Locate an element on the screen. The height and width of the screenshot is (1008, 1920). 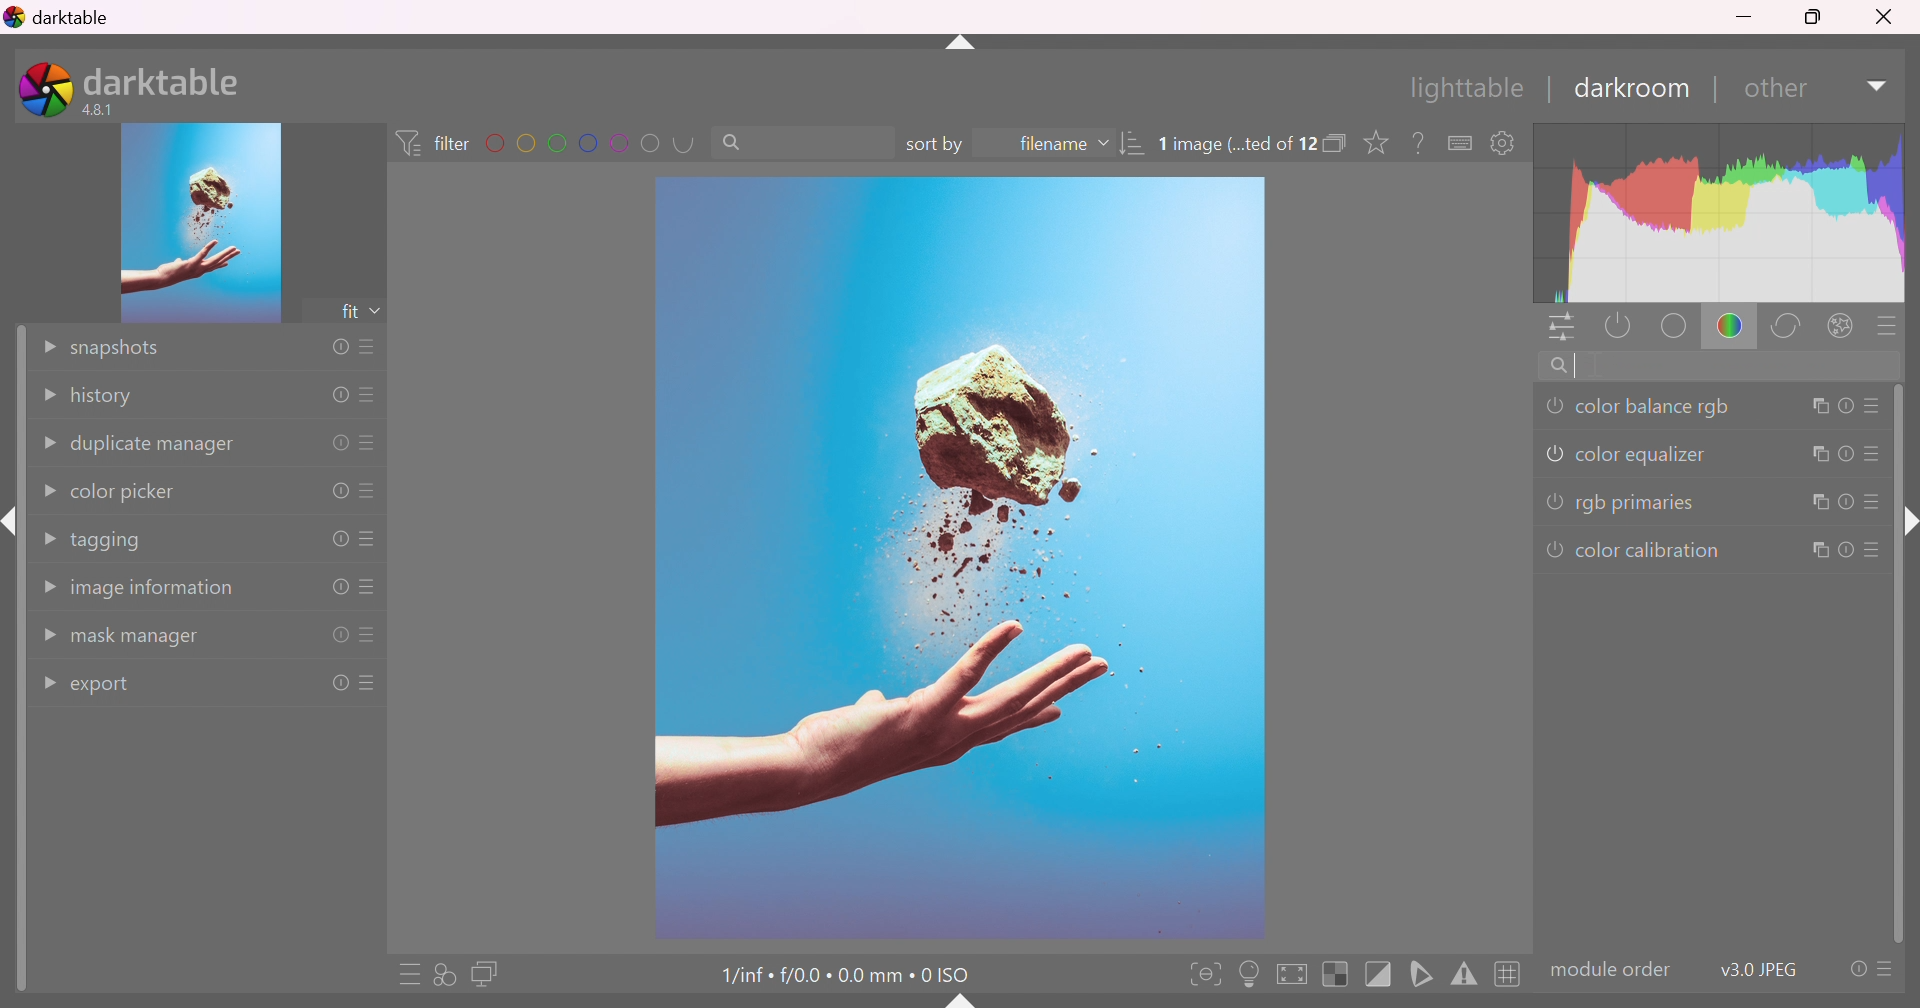
Drop Down is located at coordinates (52, 586).